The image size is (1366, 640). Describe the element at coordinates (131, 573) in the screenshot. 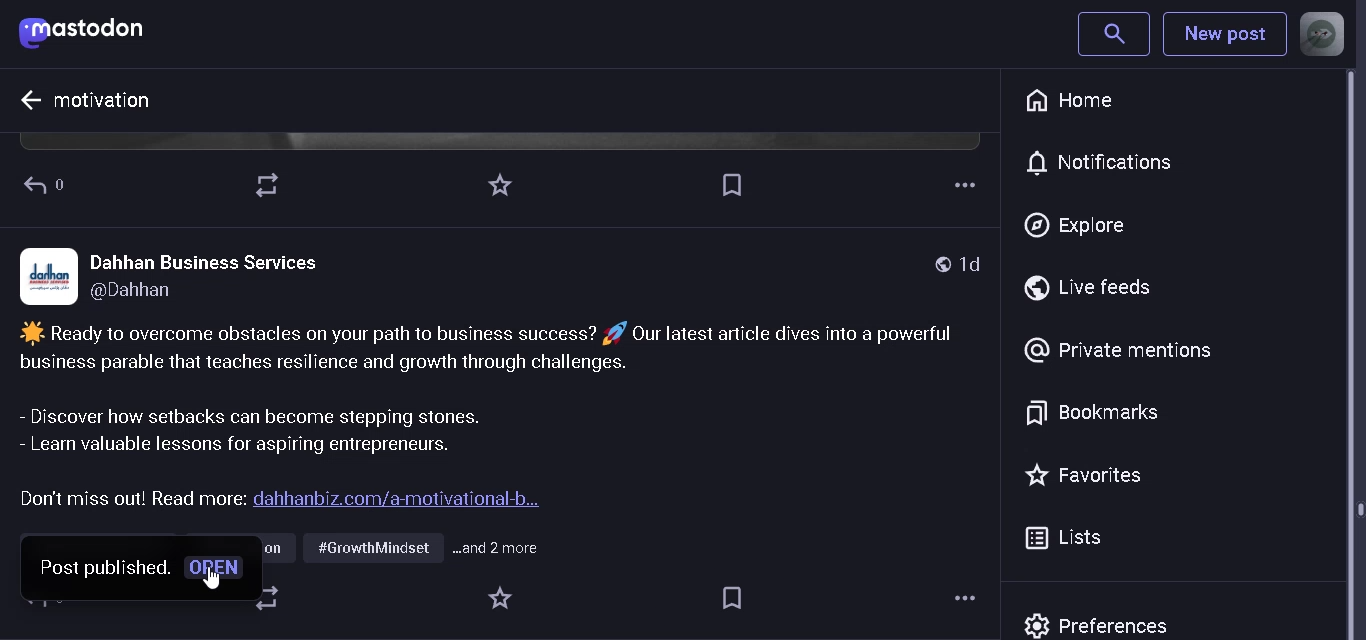

I see `publish` at that location.